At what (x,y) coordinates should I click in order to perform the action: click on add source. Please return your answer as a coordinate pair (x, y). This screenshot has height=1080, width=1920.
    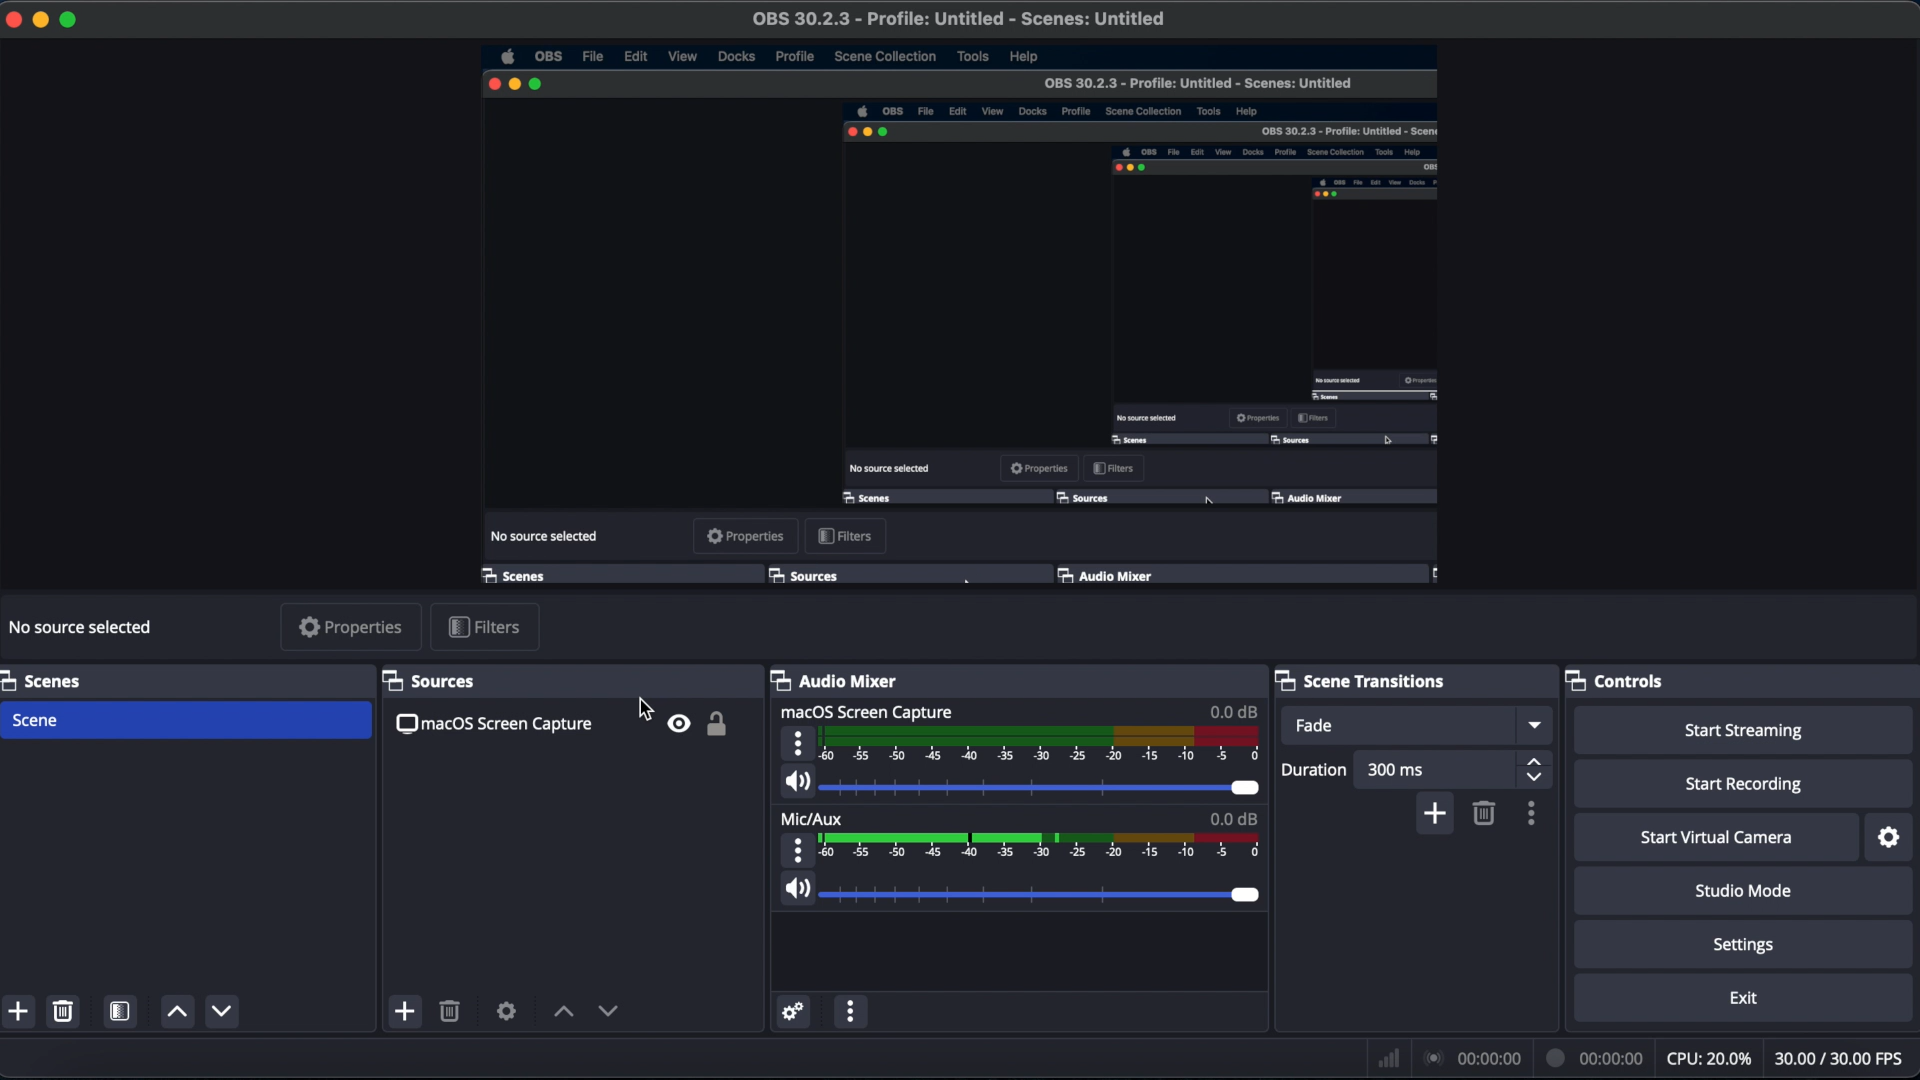
    Looking at the image, I should click on (404, 1012).